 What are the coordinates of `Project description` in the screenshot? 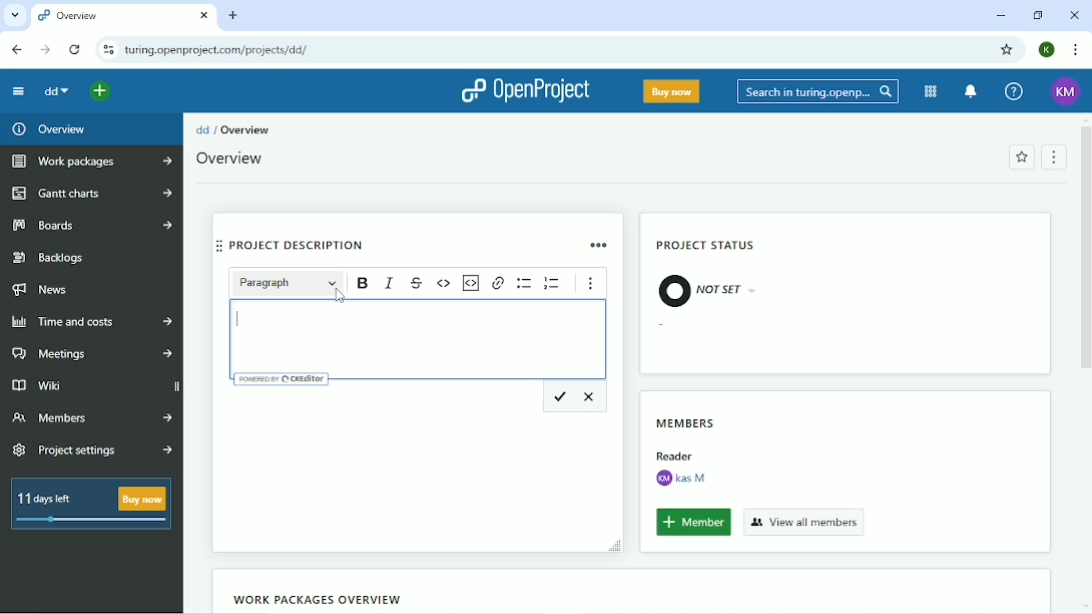 It's located at (380, 243).